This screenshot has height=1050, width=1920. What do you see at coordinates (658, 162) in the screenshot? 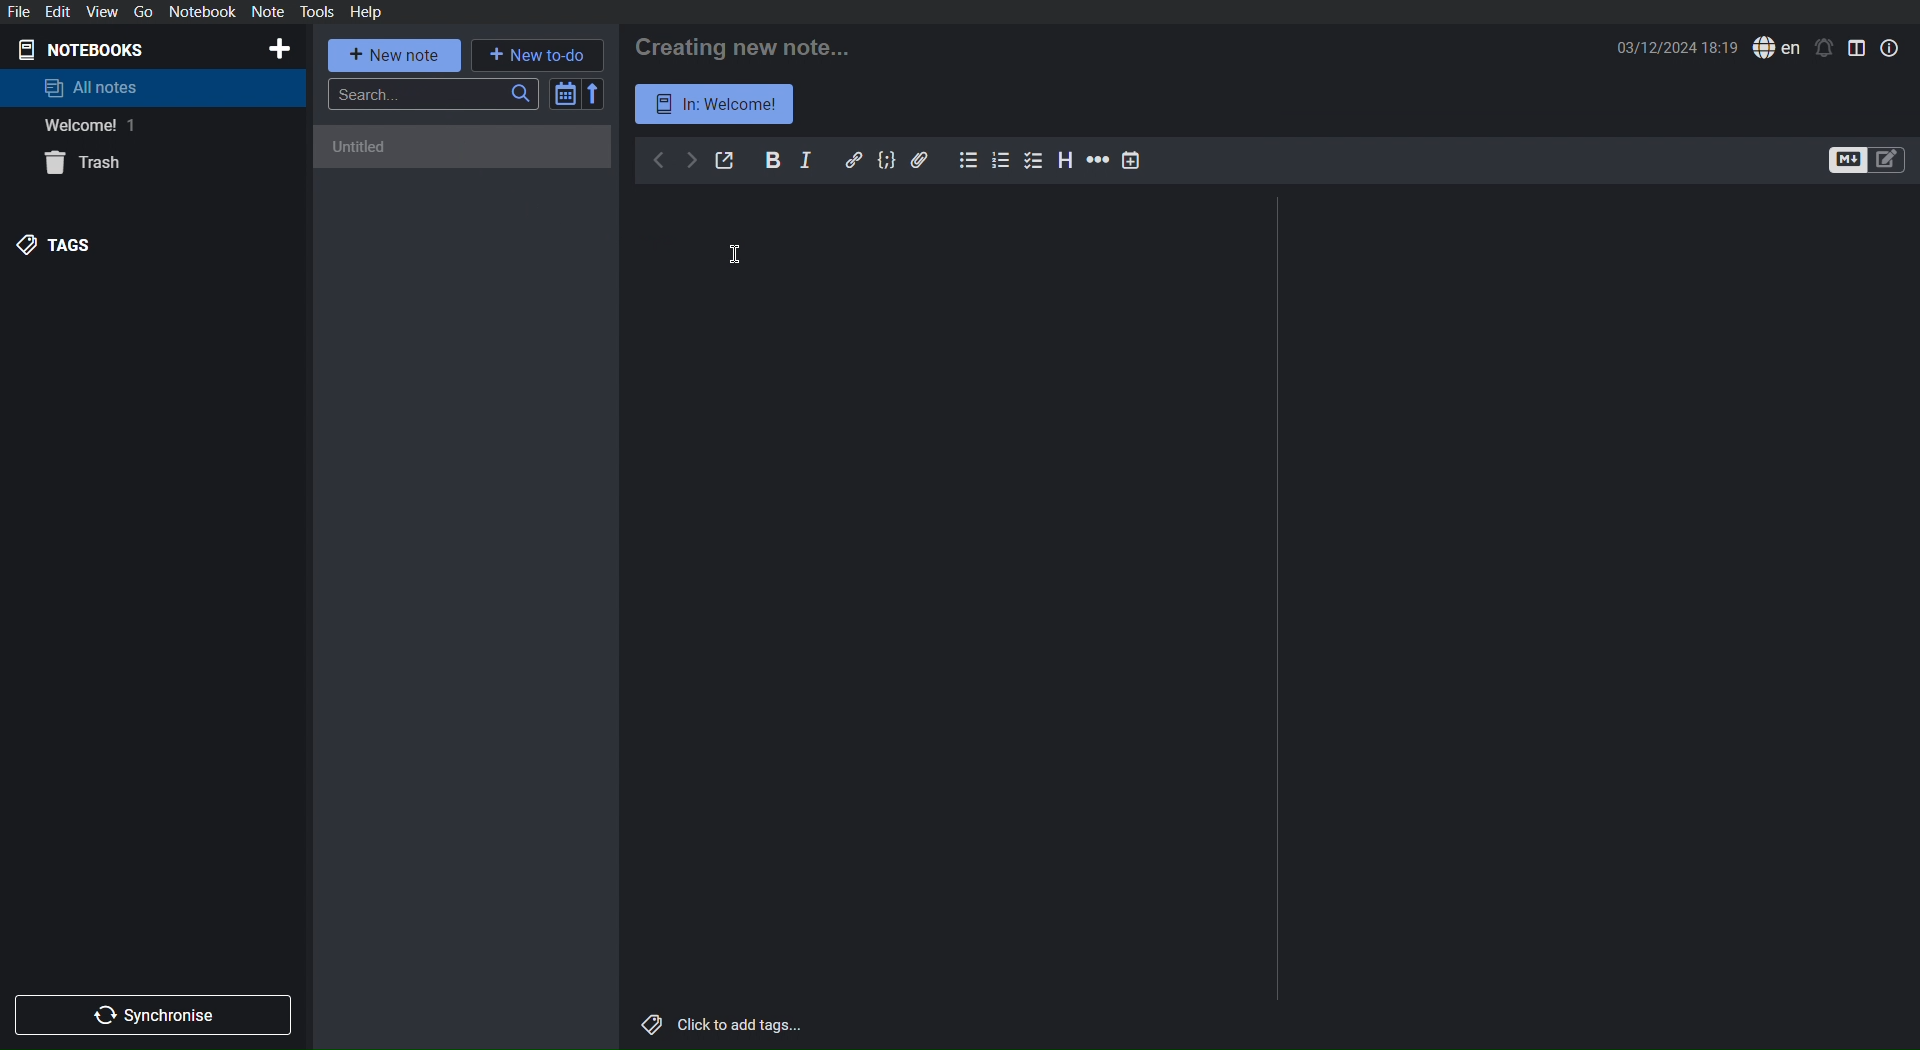
I see `Undo` at bounding box center [658, 162].